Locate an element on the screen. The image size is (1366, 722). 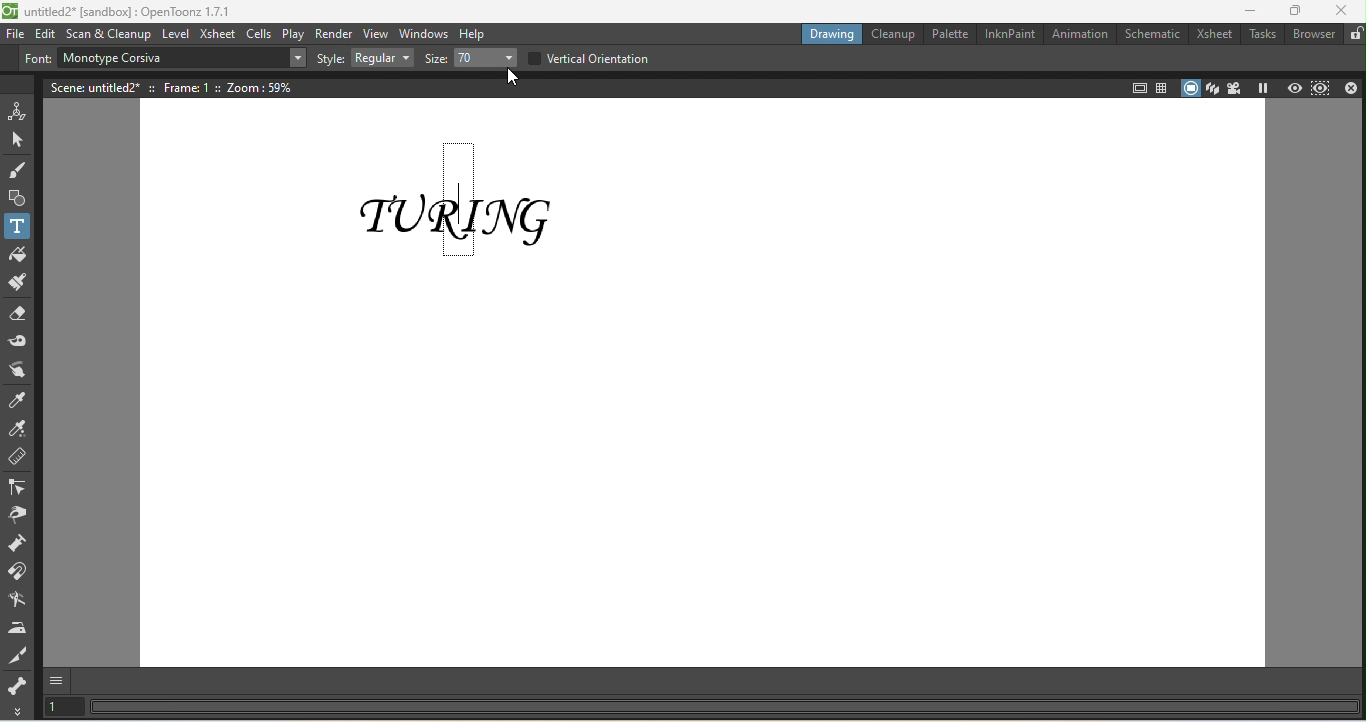
Preview is located at coordinates (1291, 87).